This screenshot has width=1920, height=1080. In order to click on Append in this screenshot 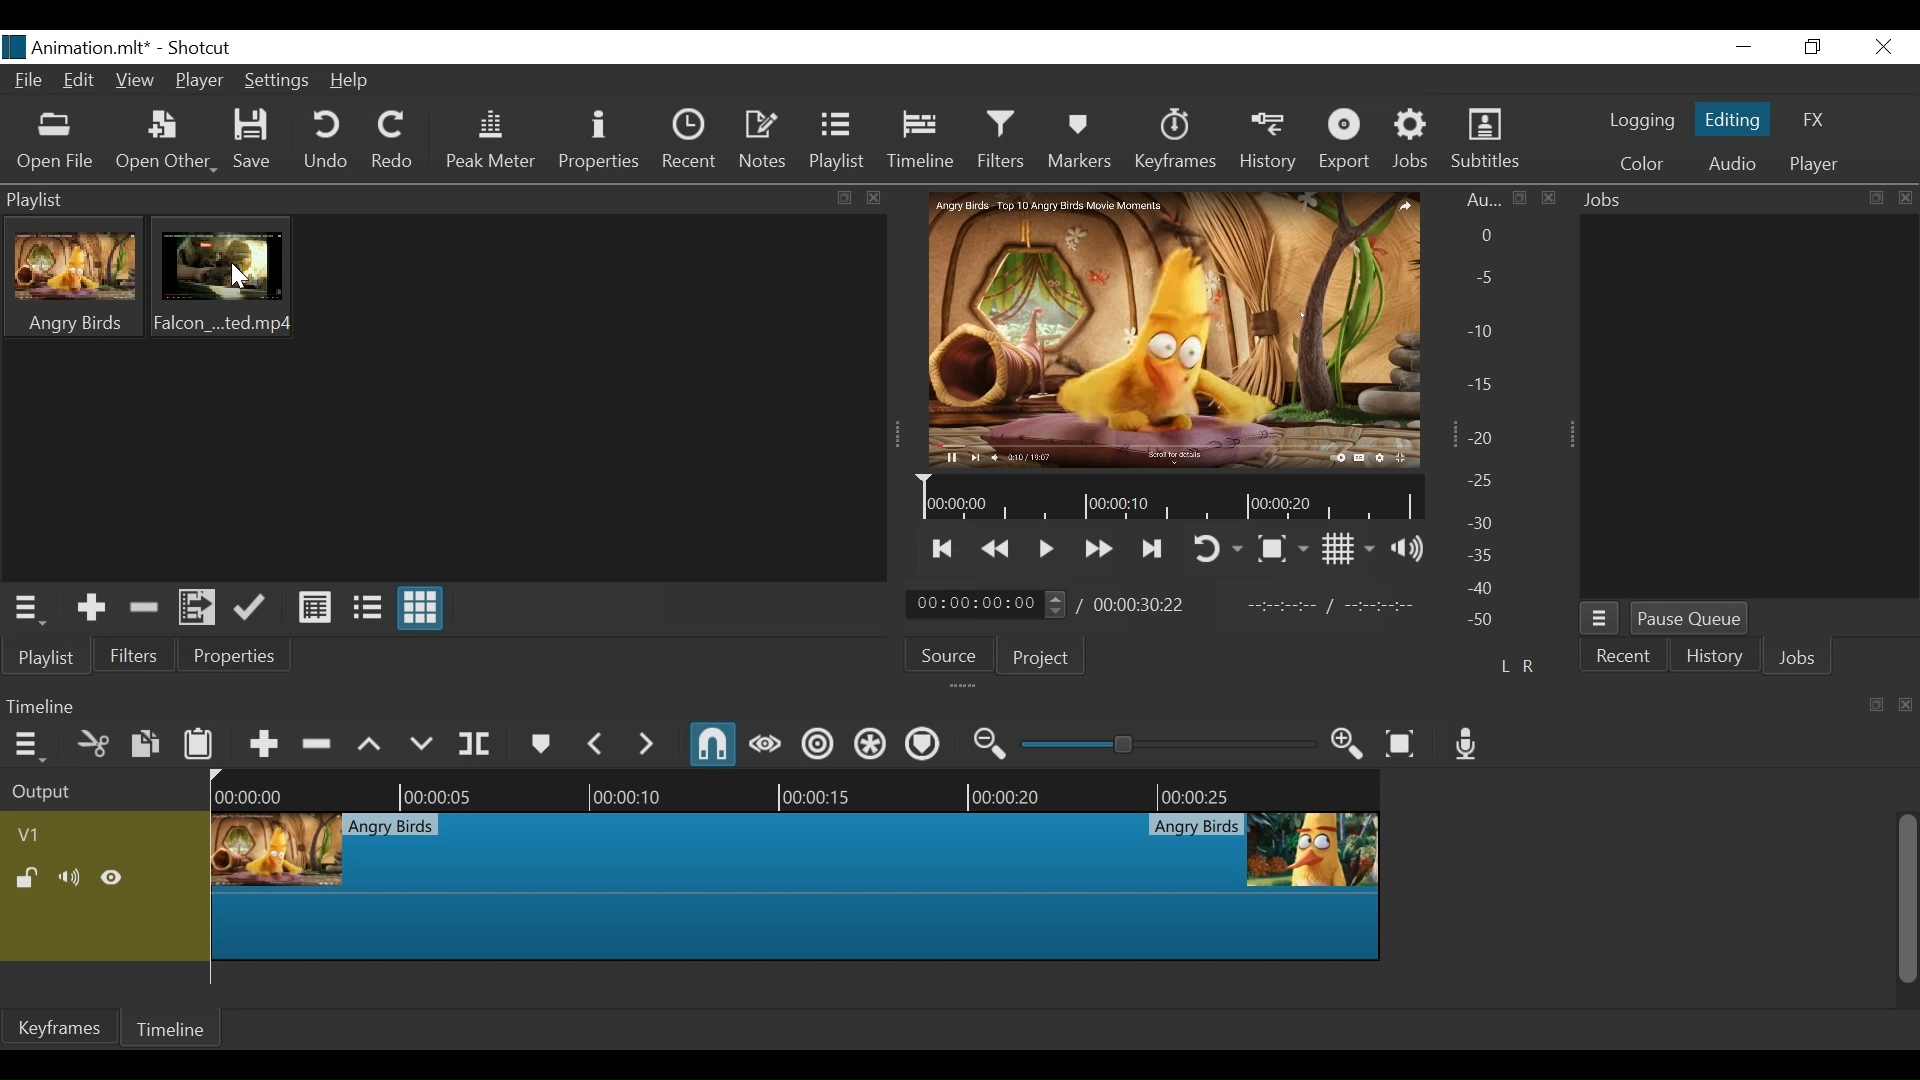, I will do `click(263, 741)`.